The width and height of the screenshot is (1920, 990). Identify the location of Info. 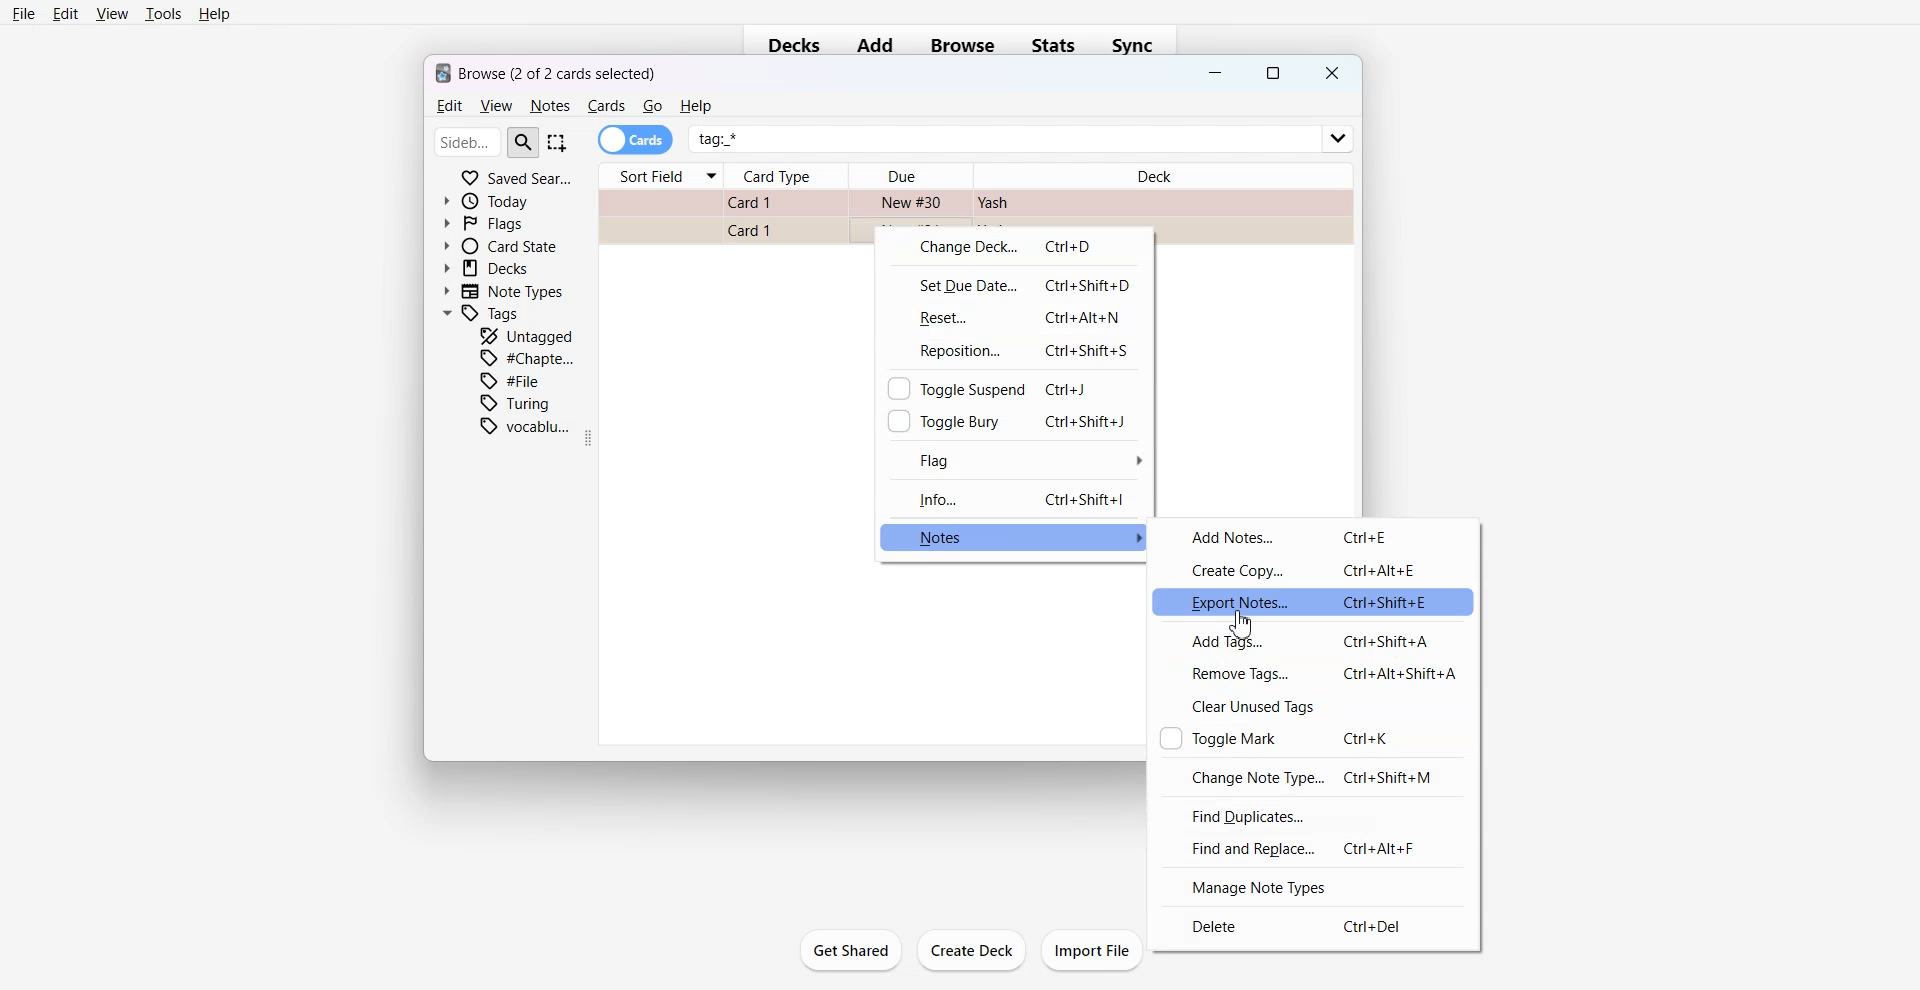
(1014, 498).